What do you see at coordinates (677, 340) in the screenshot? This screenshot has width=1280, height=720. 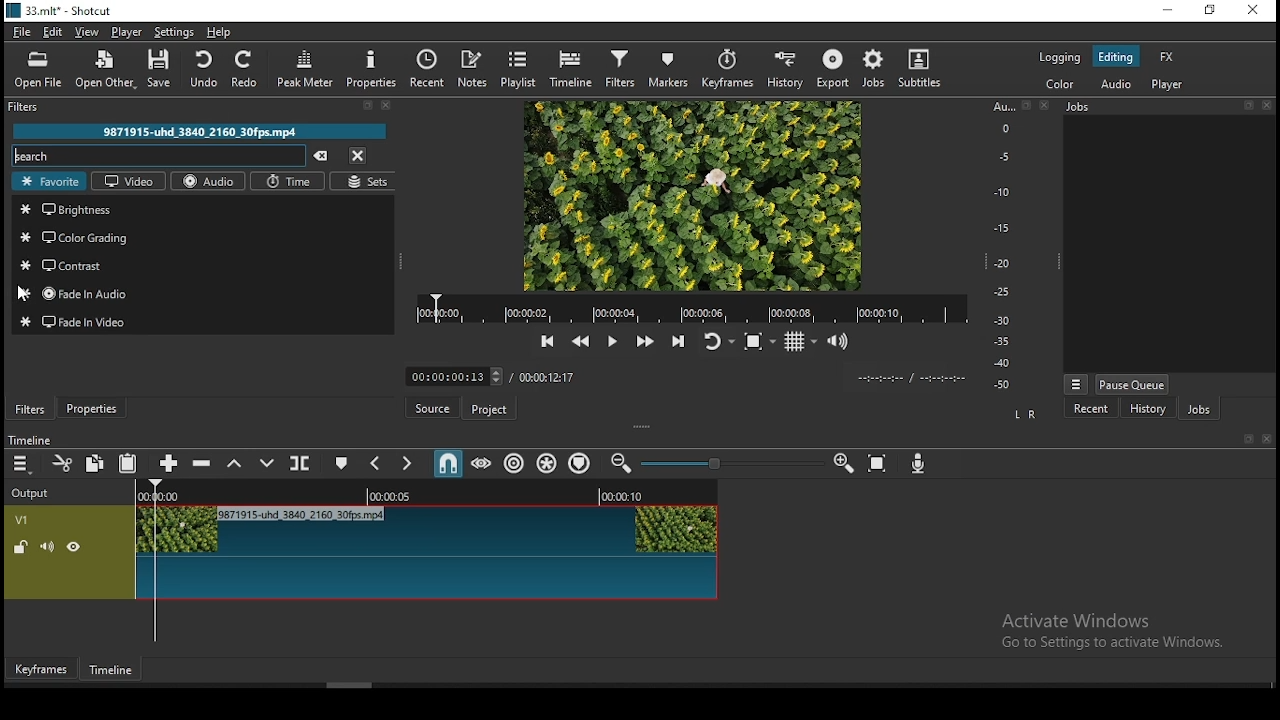 I see `skip to the next point` at bounding box center [677, 340].